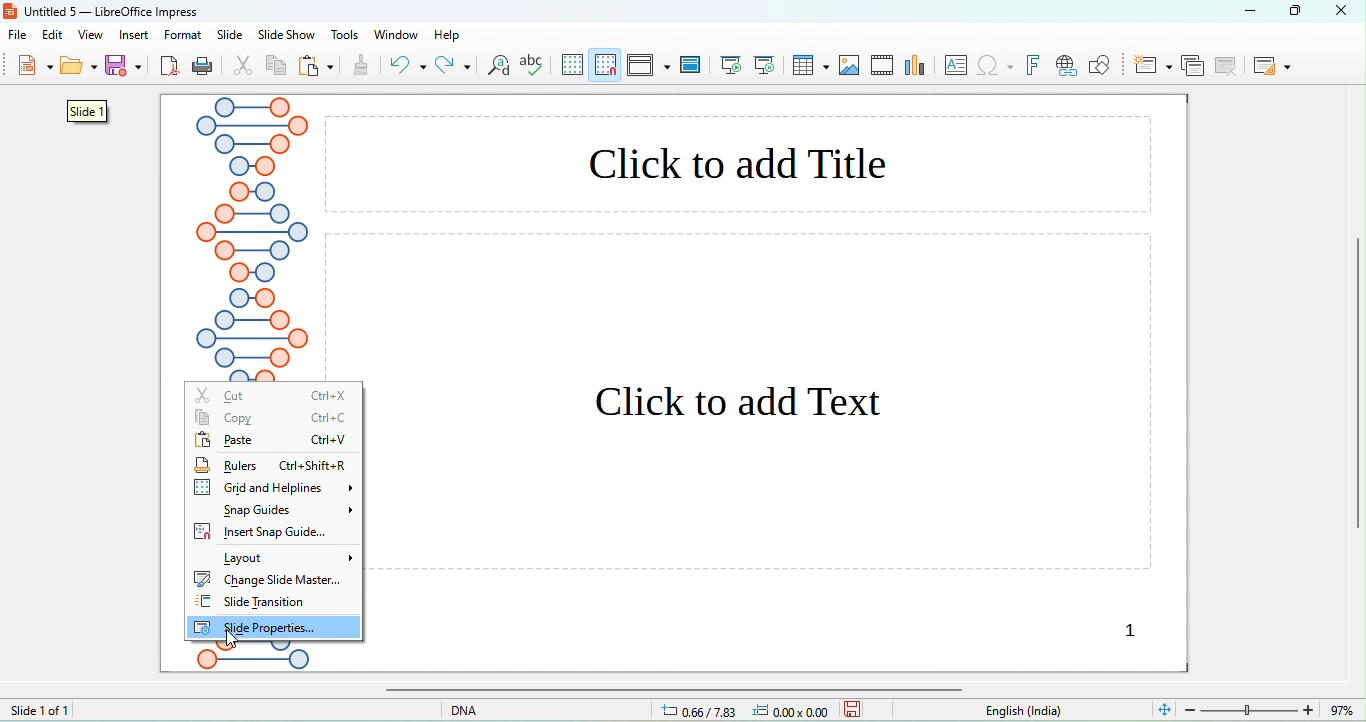  Describe the element at coordinates (289, 559) in the screenshot. I see `layout` at that location.